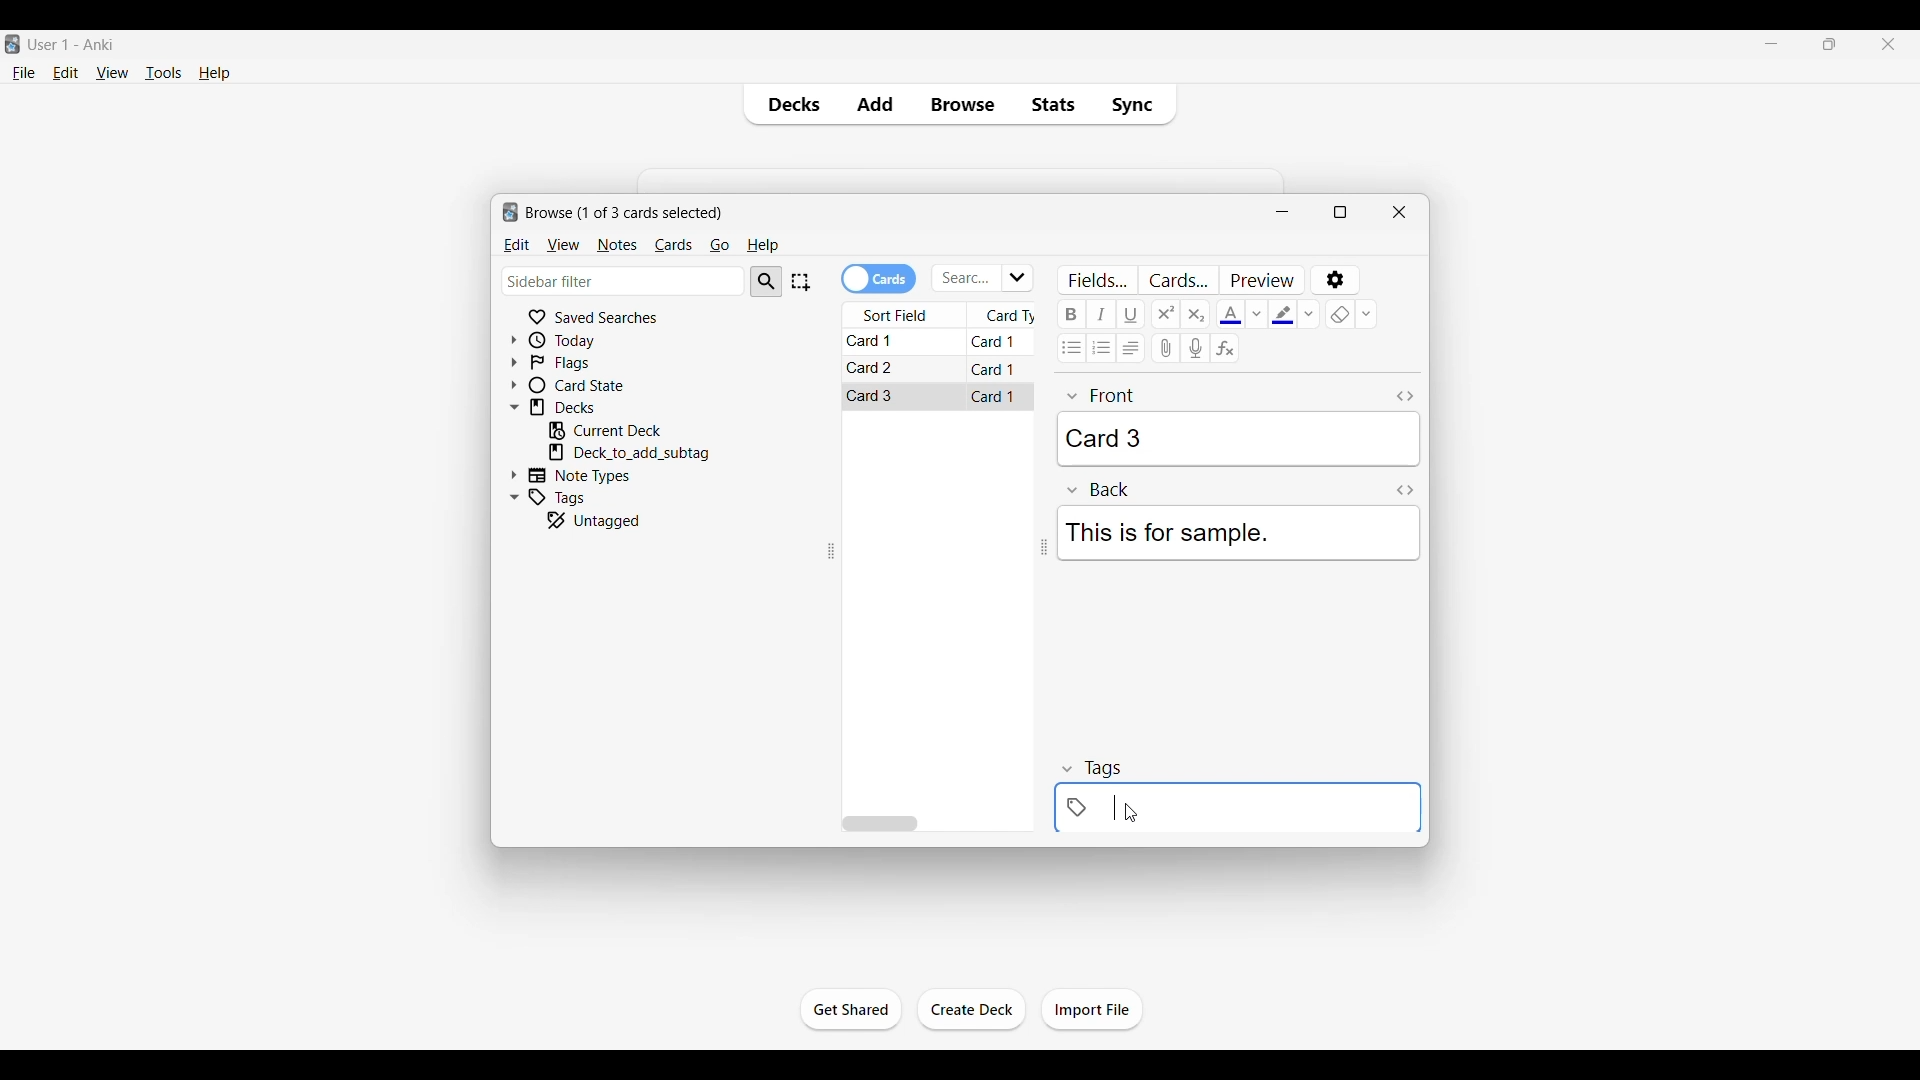  What do you see at coordinates (514, 408) in the screenshot?
I see `Click to collapse Decks` at bounding box center [514, 408].